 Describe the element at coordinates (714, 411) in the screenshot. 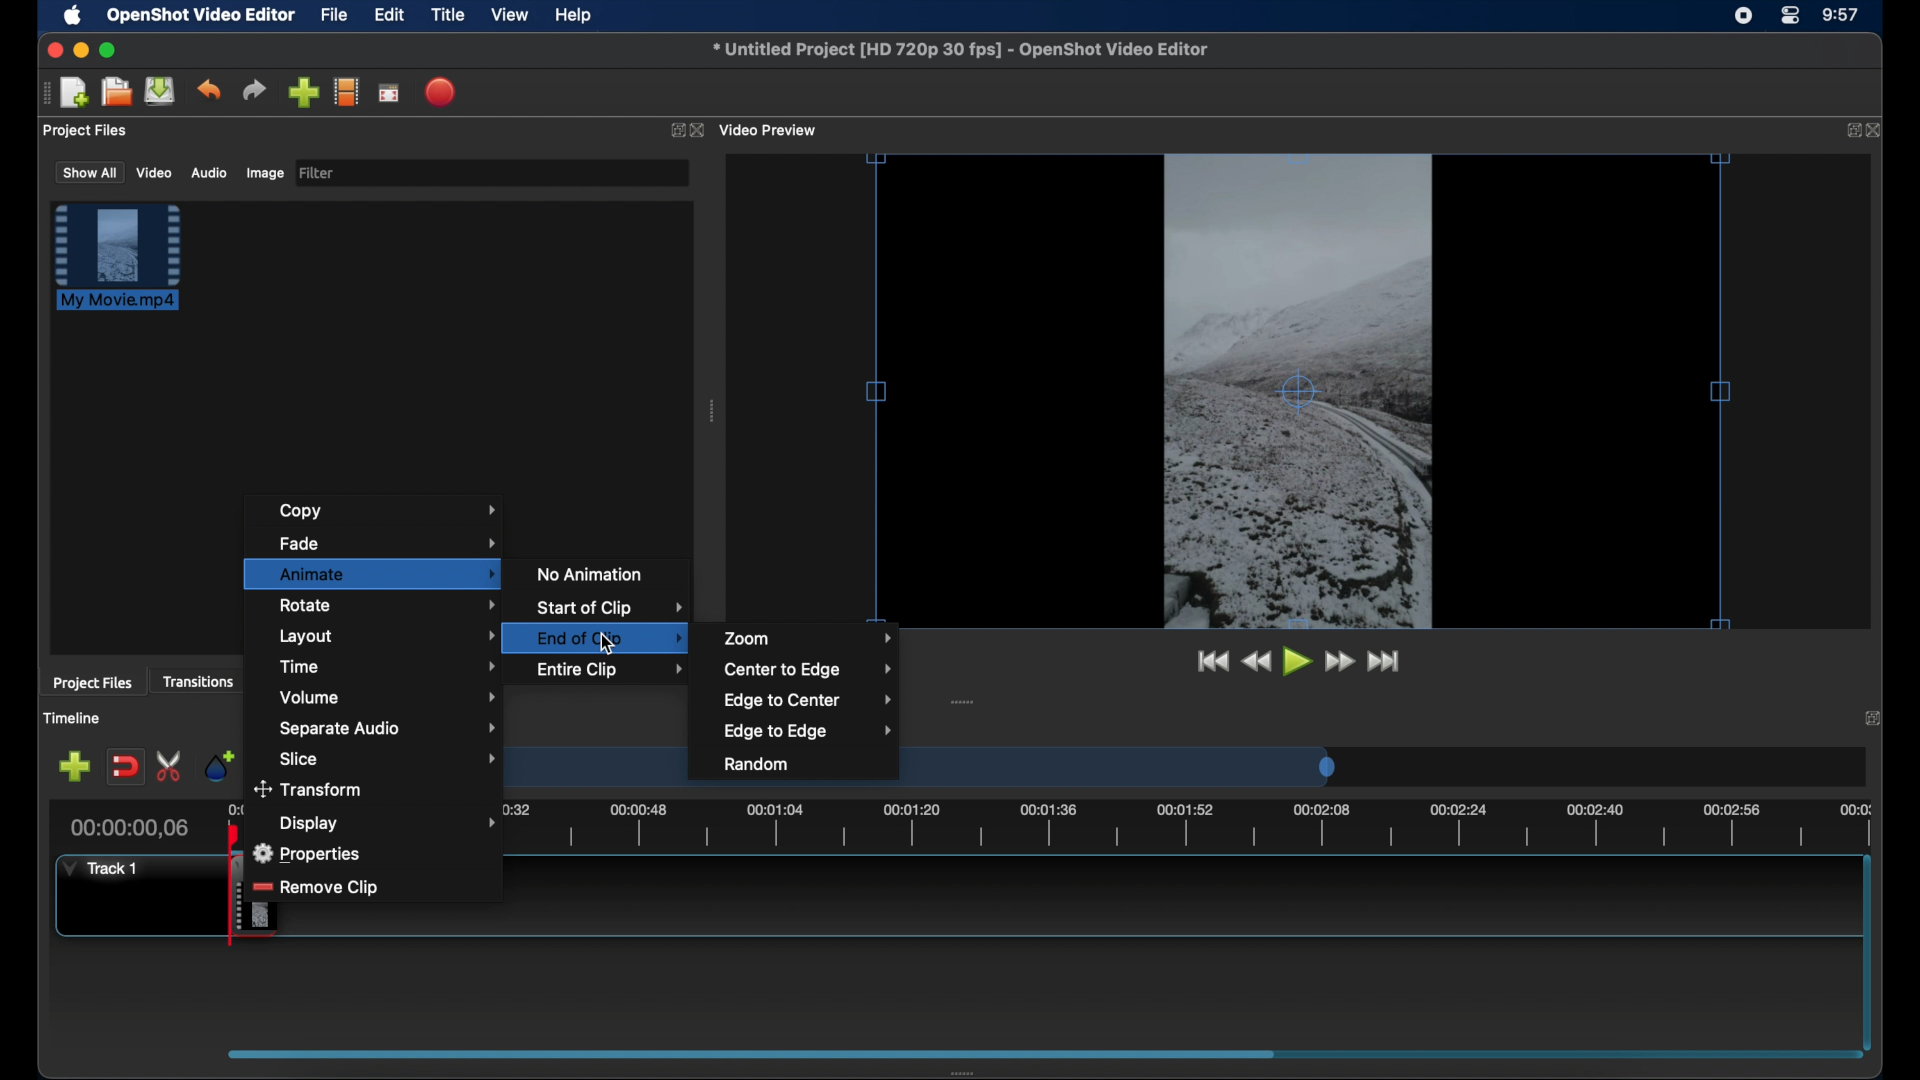

I see `drag handle` at that location.